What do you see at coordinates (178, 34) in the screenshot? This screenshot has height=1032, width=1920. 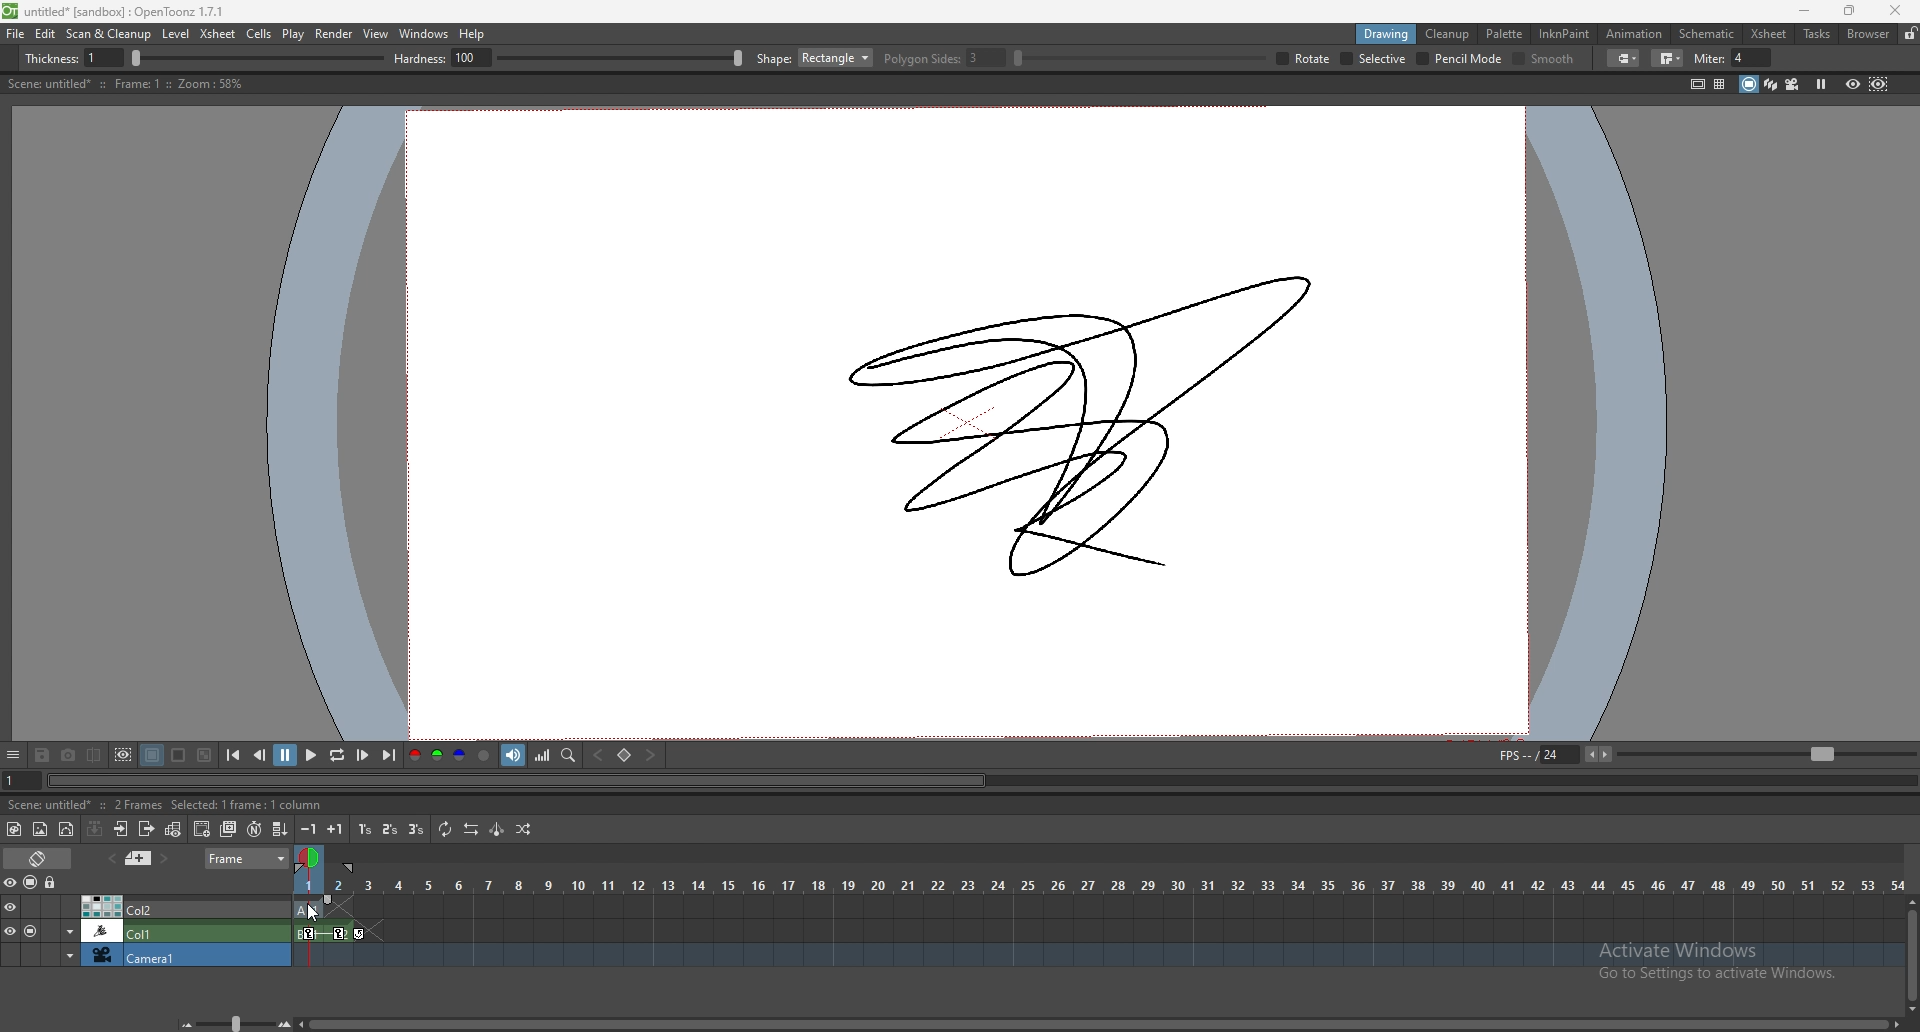 I see `level` at bounding box center [178, 34].